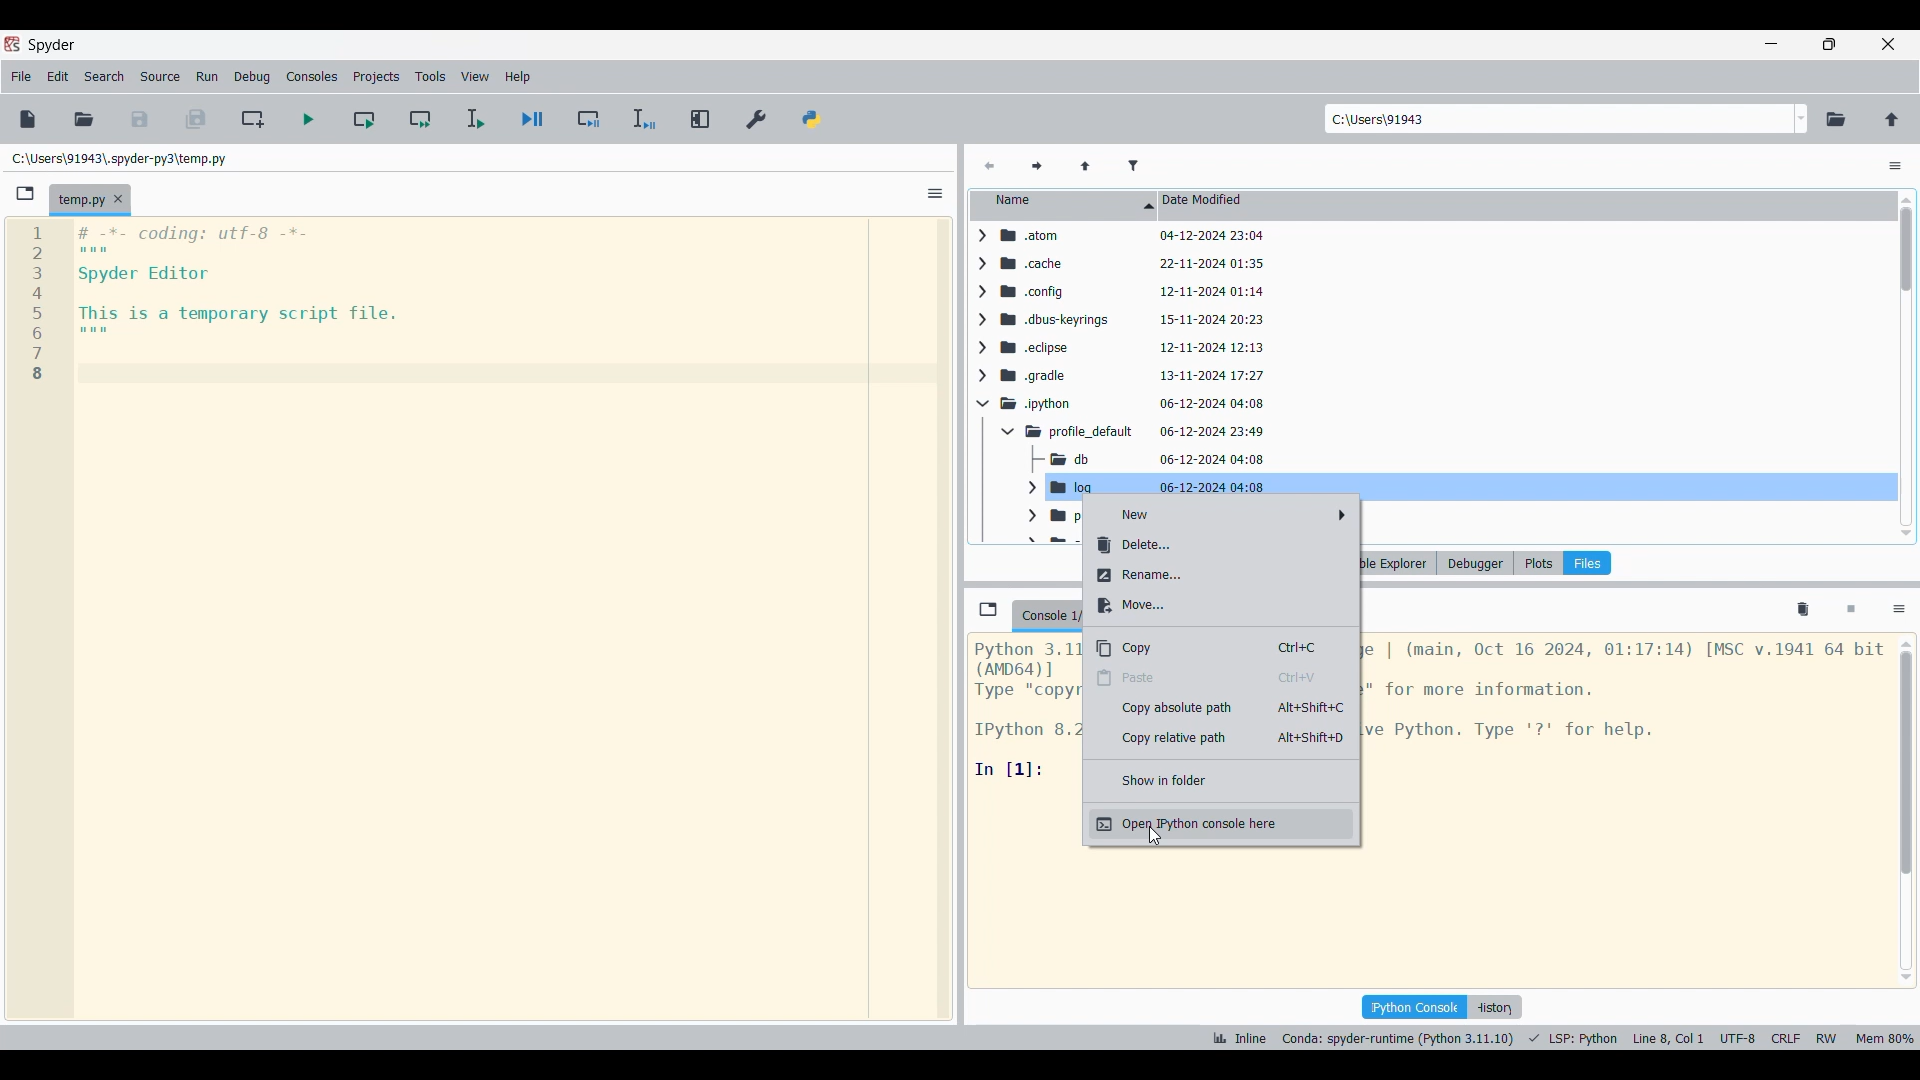 This screenshot has width=1920, height=1080. I want to click on Remove all variables from namespace, so click(1803, 610).